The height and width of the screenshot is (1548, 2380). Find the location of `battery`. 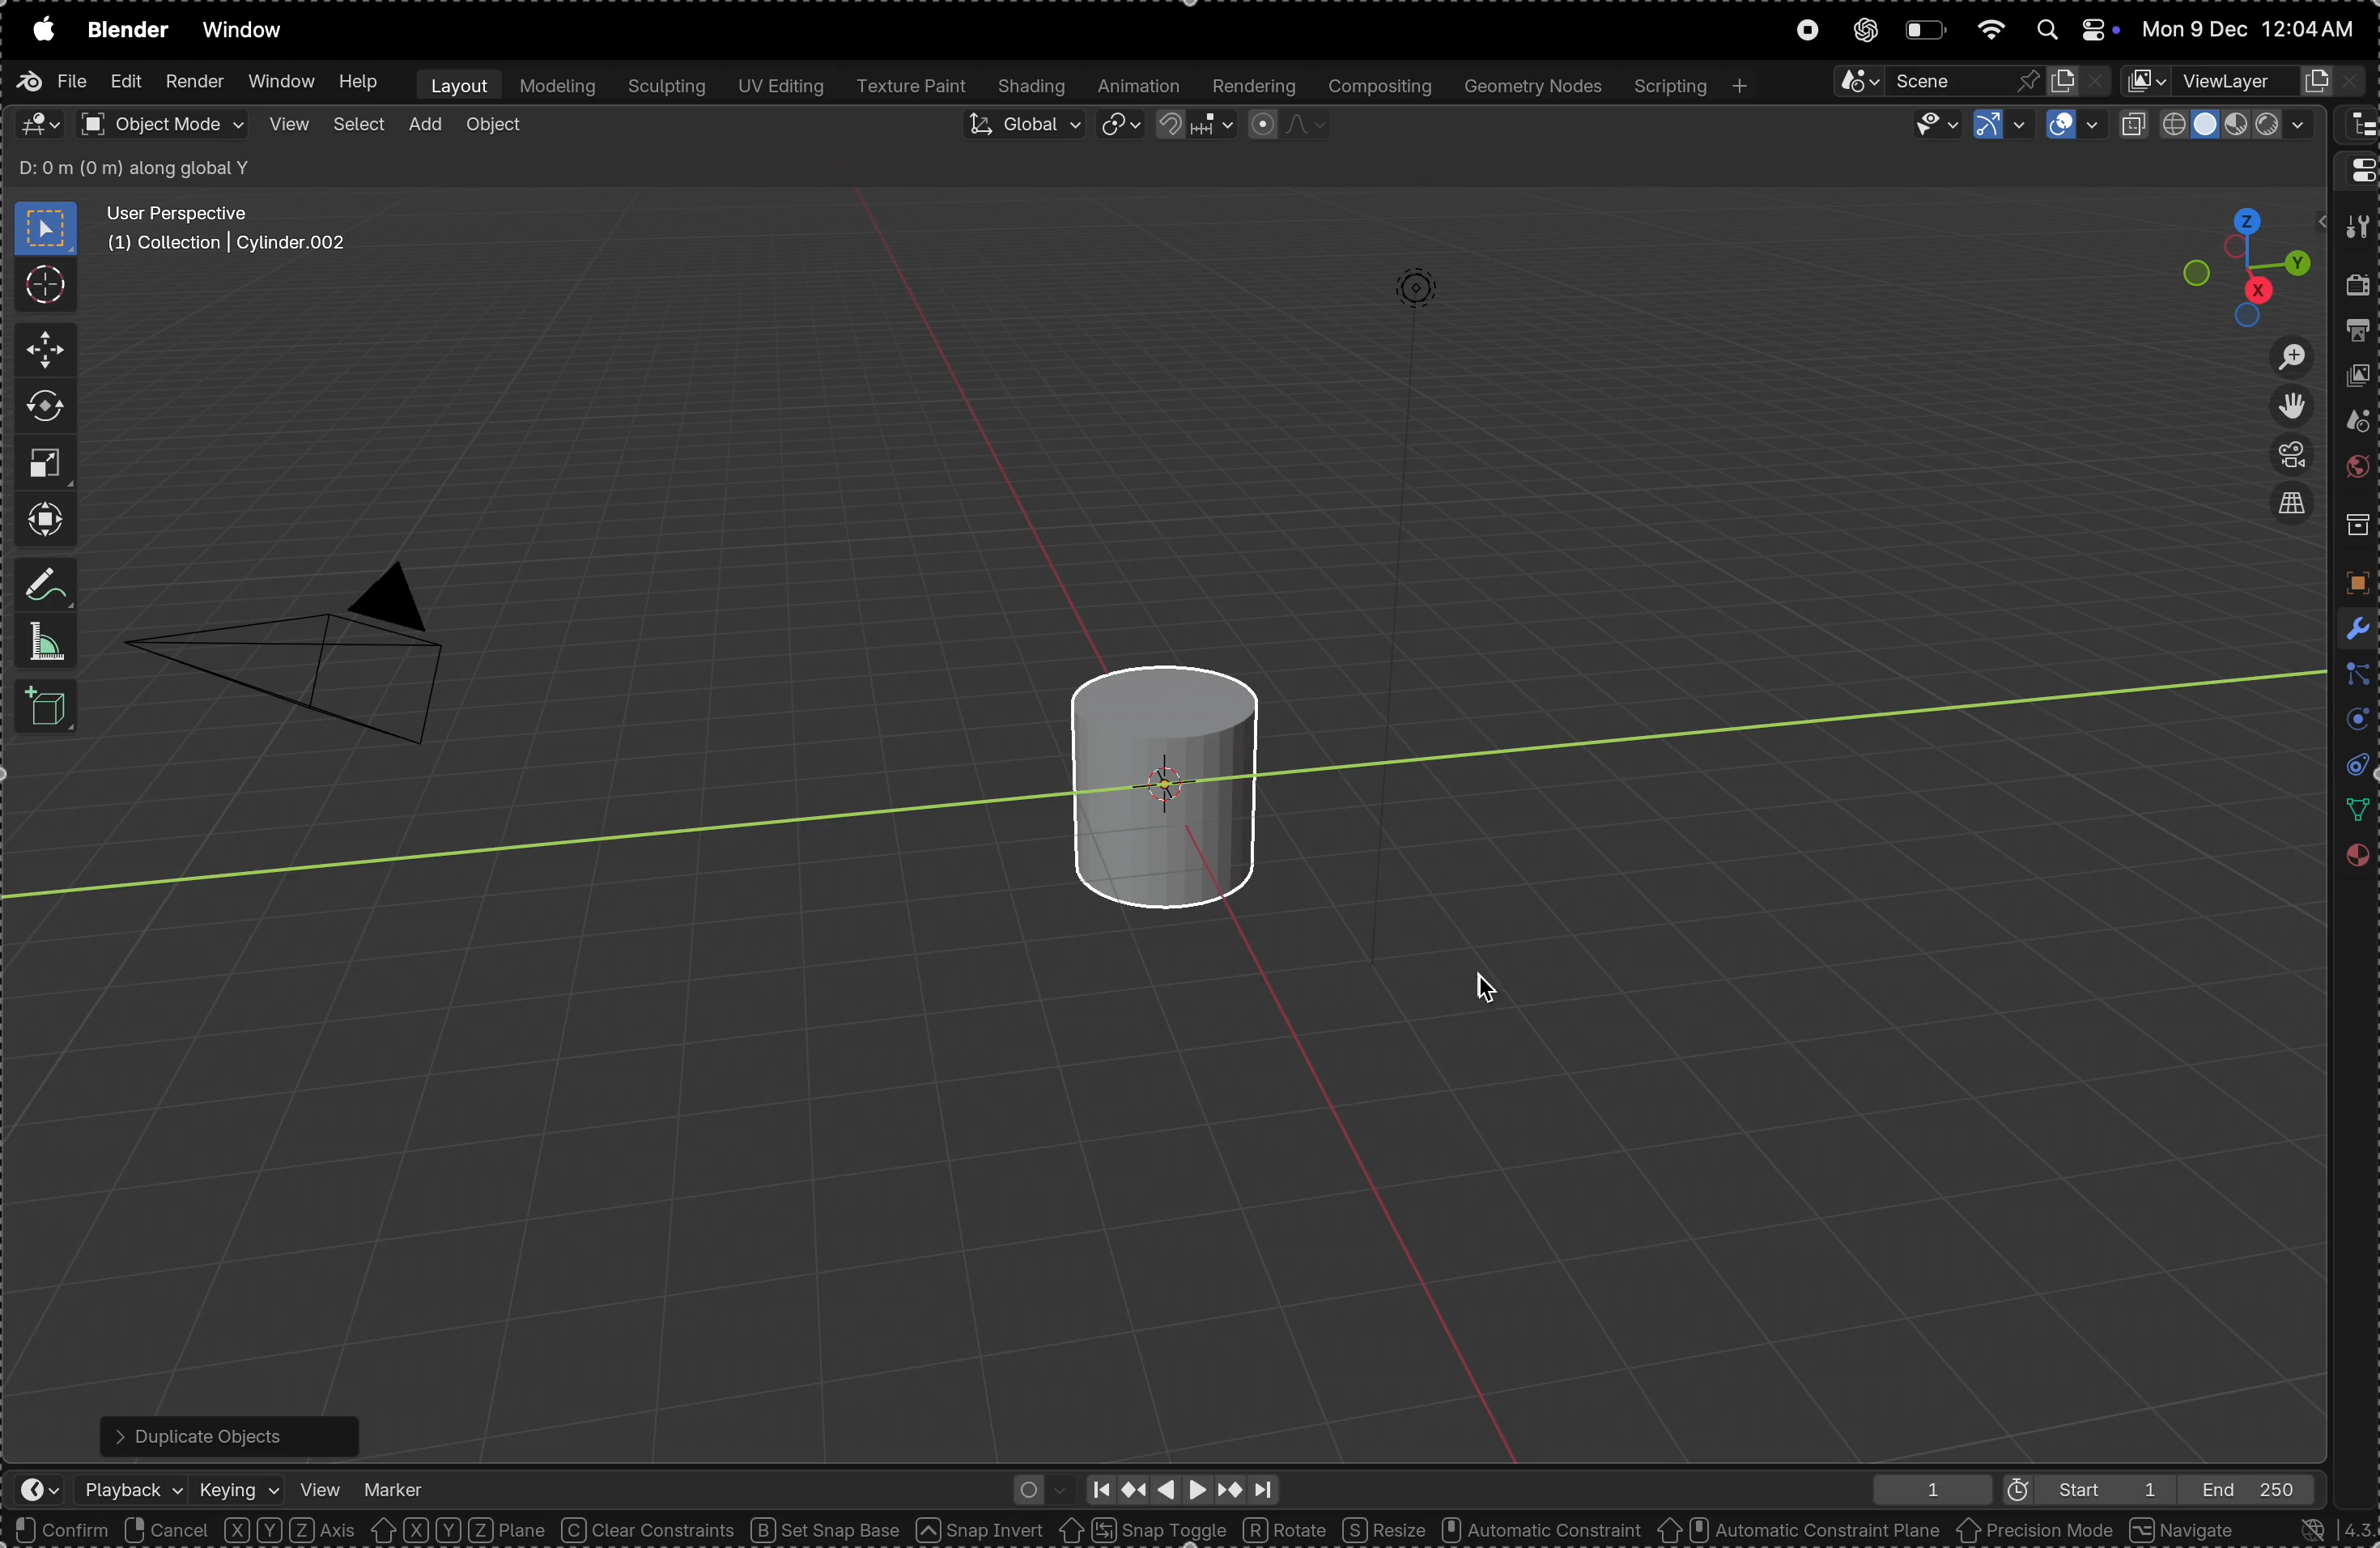

battery is located at coordinates (1924, 30).